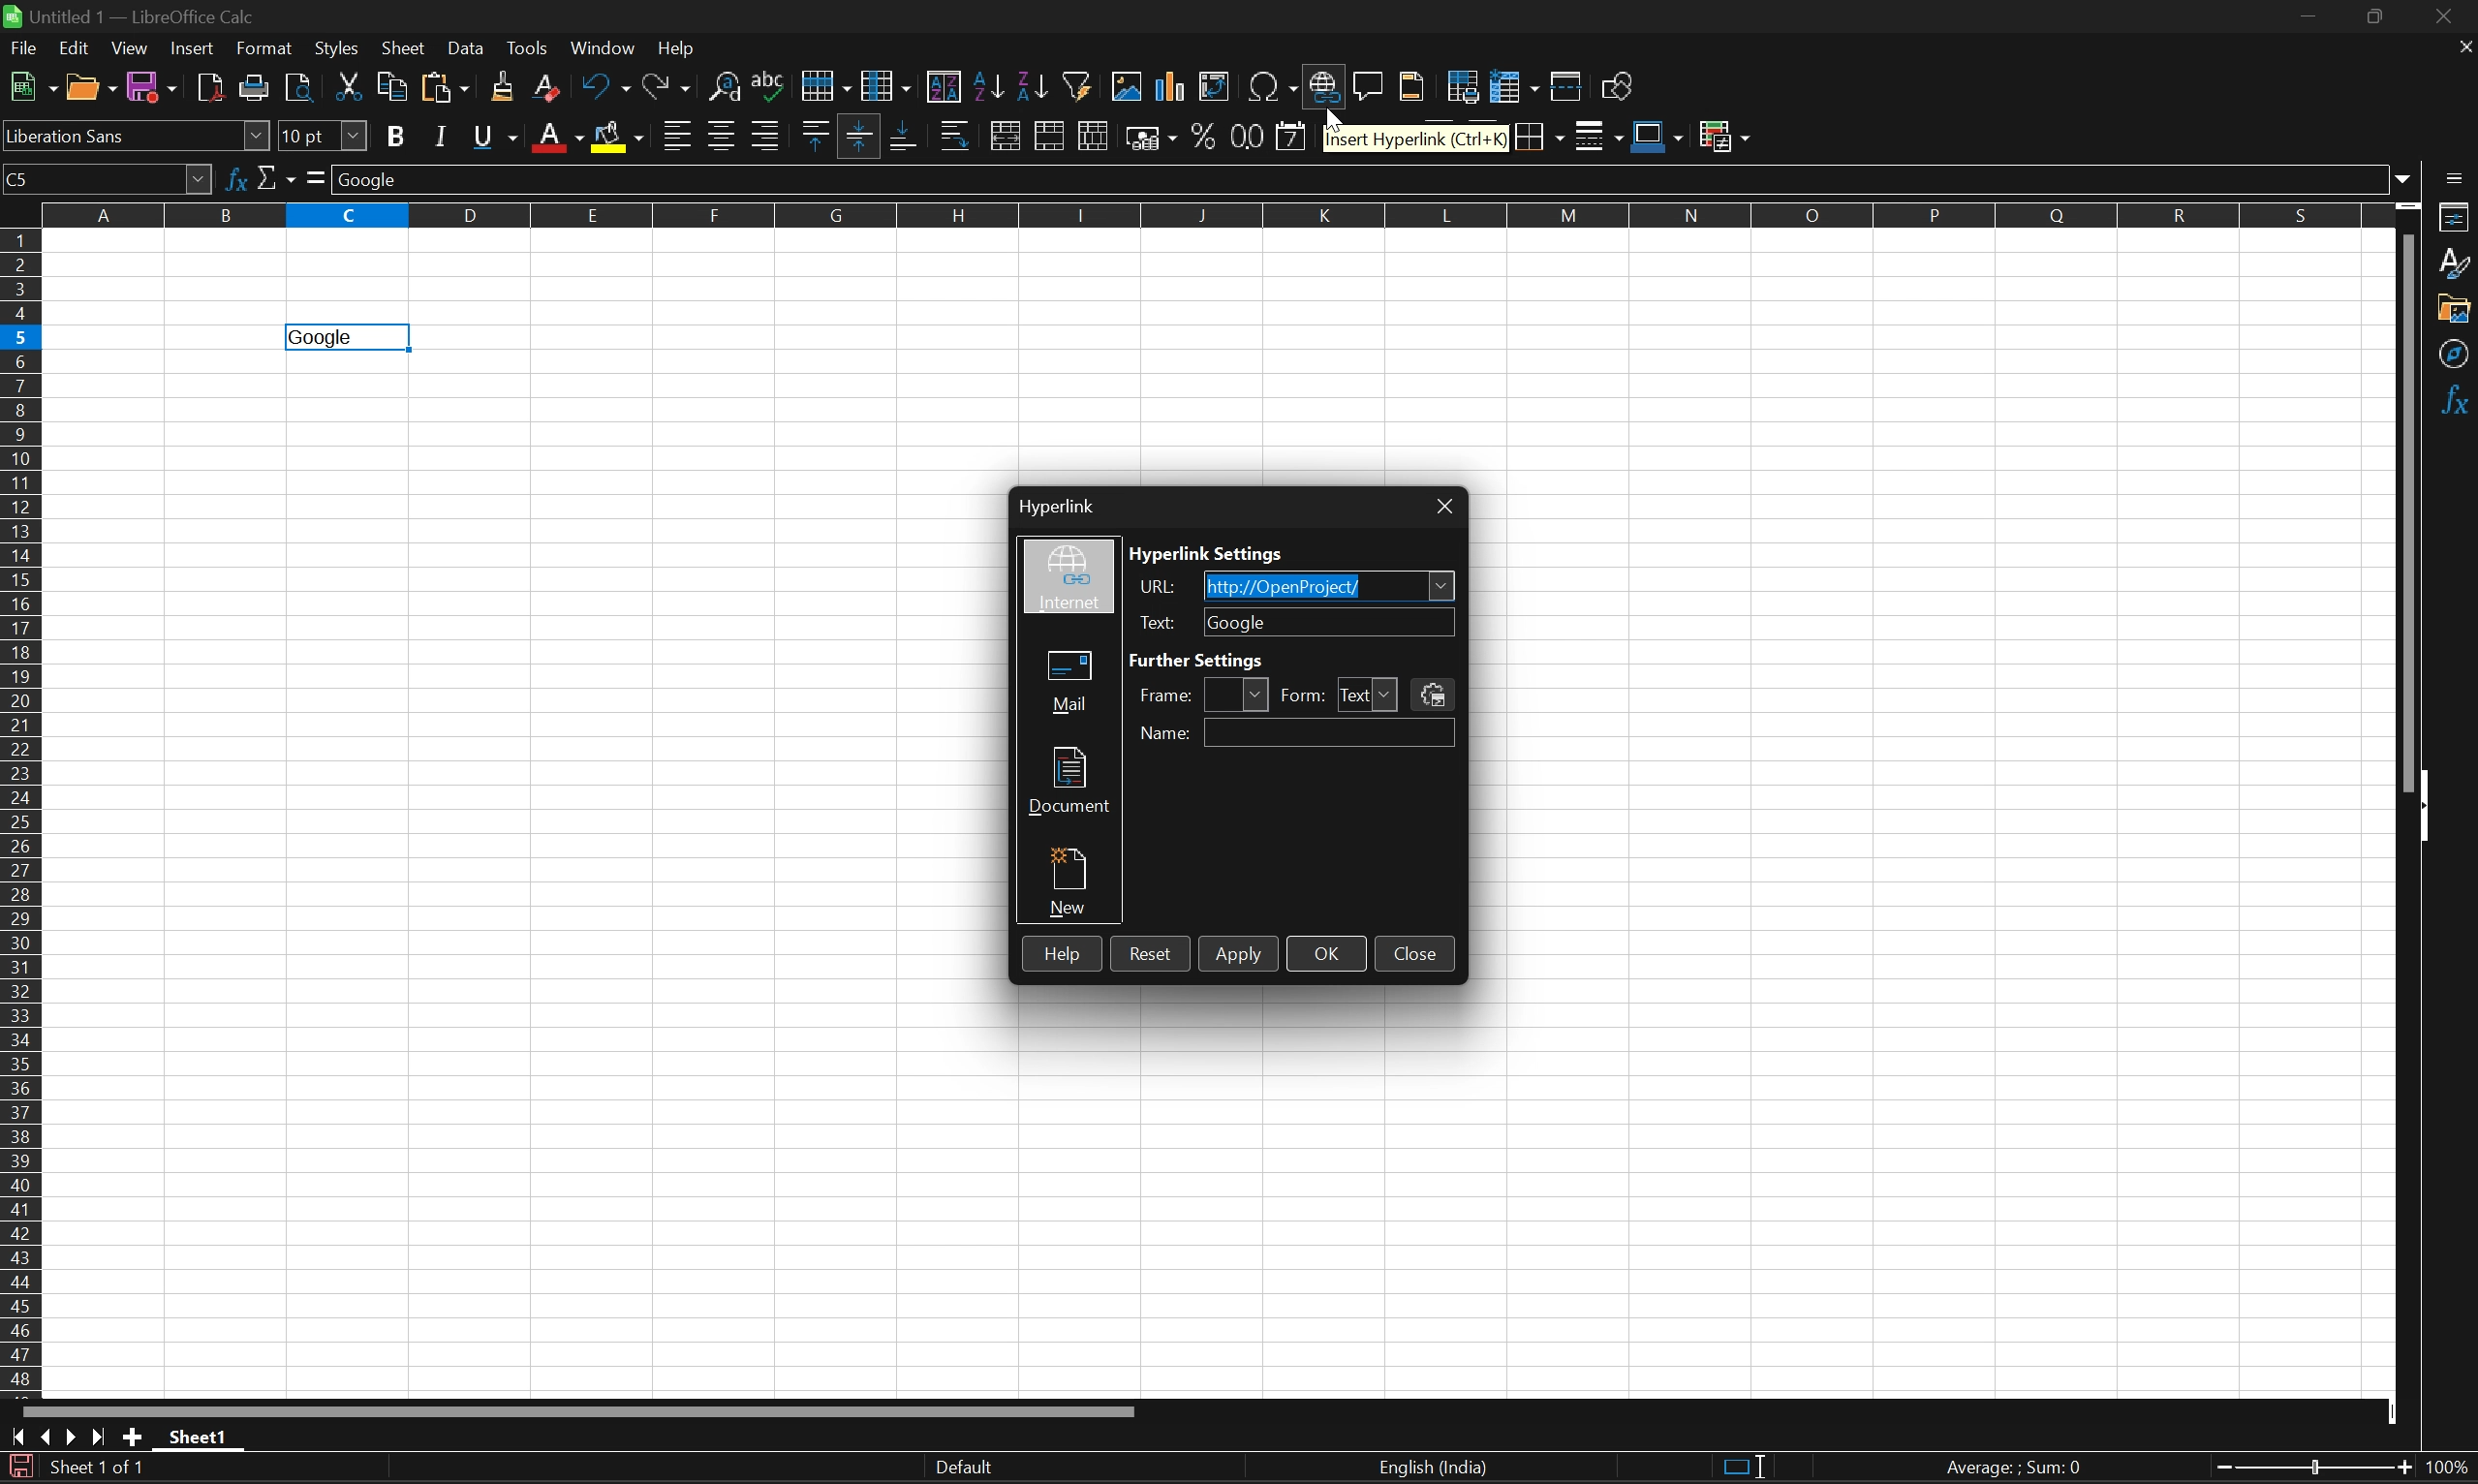  What do you see at coordinates (498, 135) in the screenshot?
I see `Underline` at bounding box center [498, 135].